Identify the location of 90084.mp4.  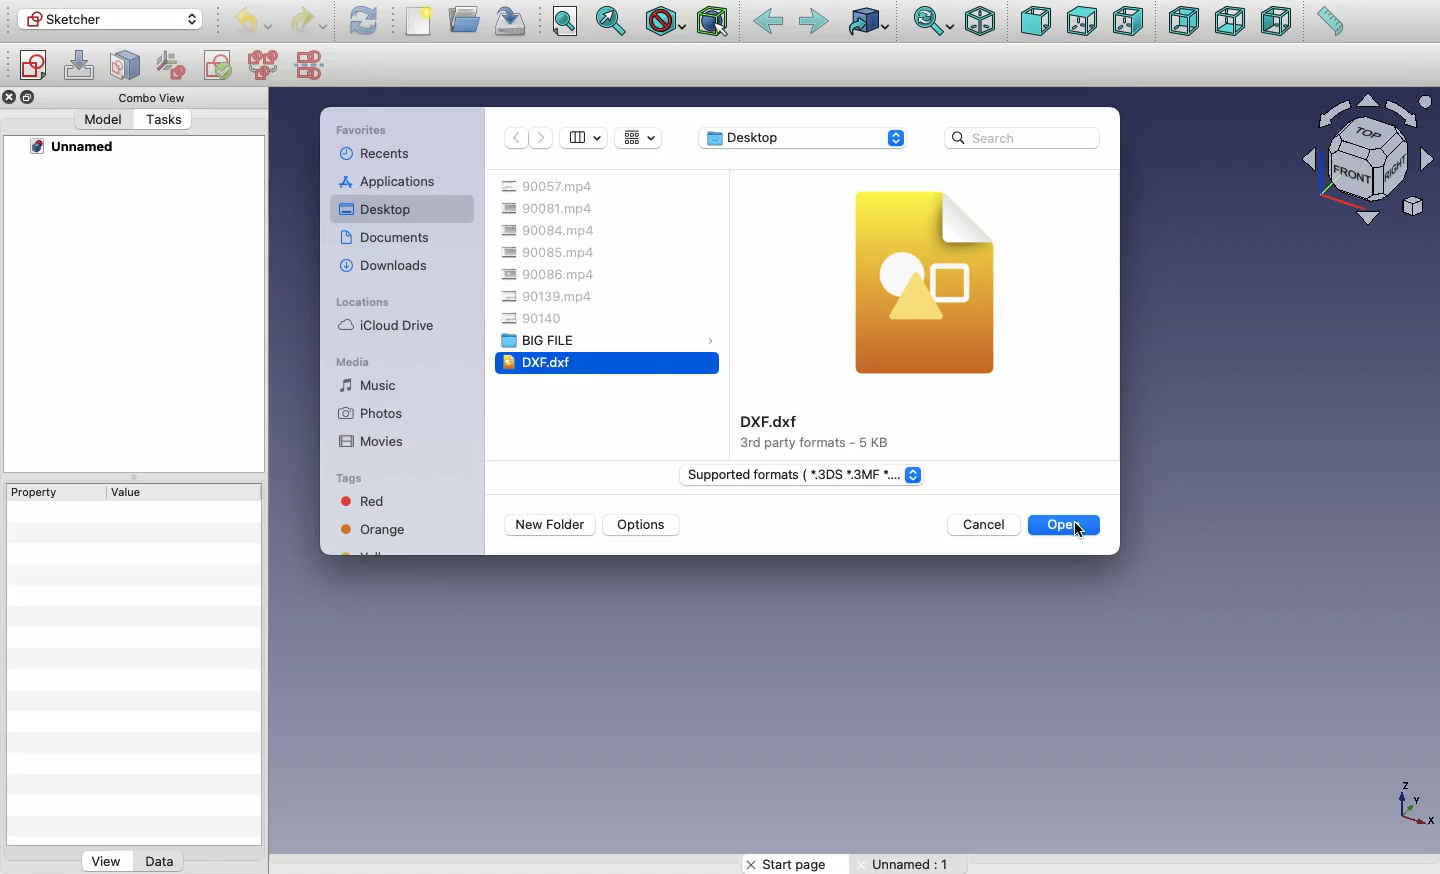
(557, 228).